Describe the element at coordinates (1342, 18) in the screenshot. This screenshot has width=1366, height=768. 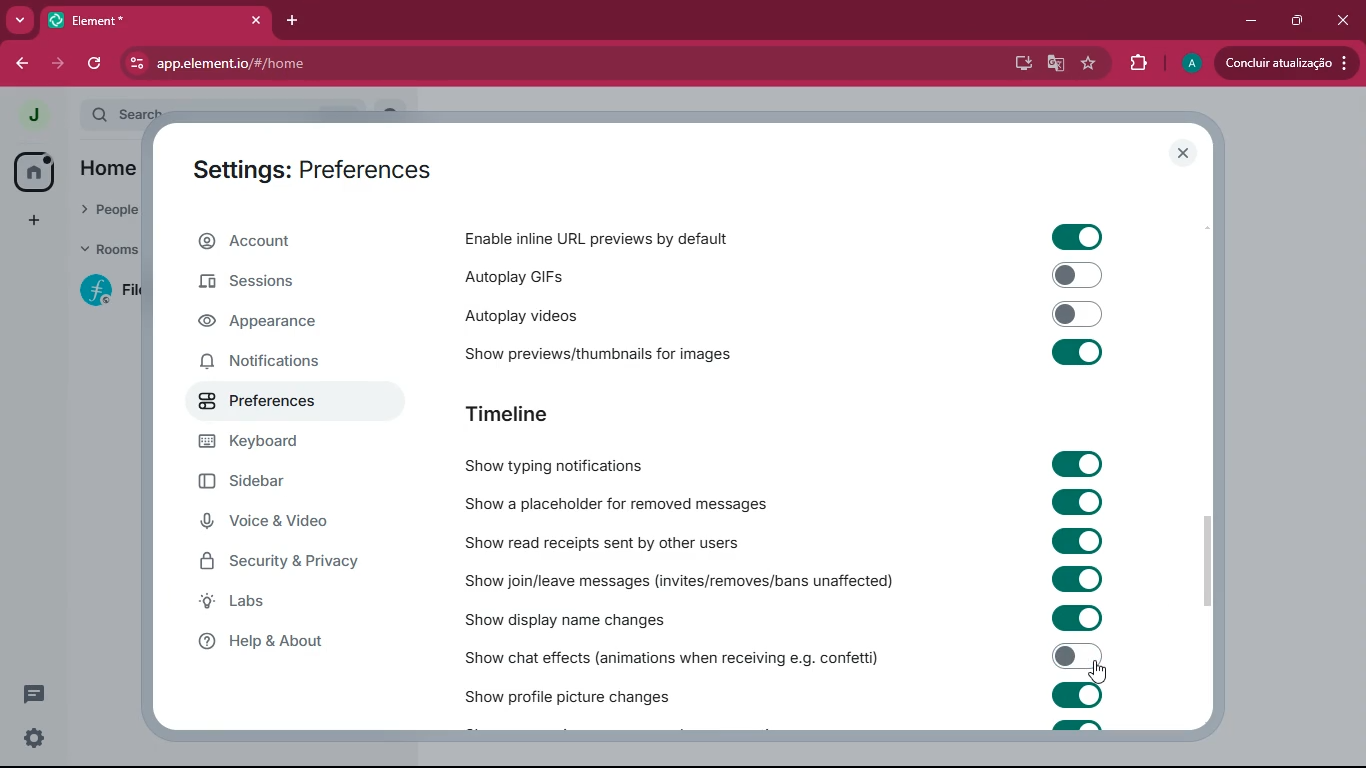
I see `Close` at that location.